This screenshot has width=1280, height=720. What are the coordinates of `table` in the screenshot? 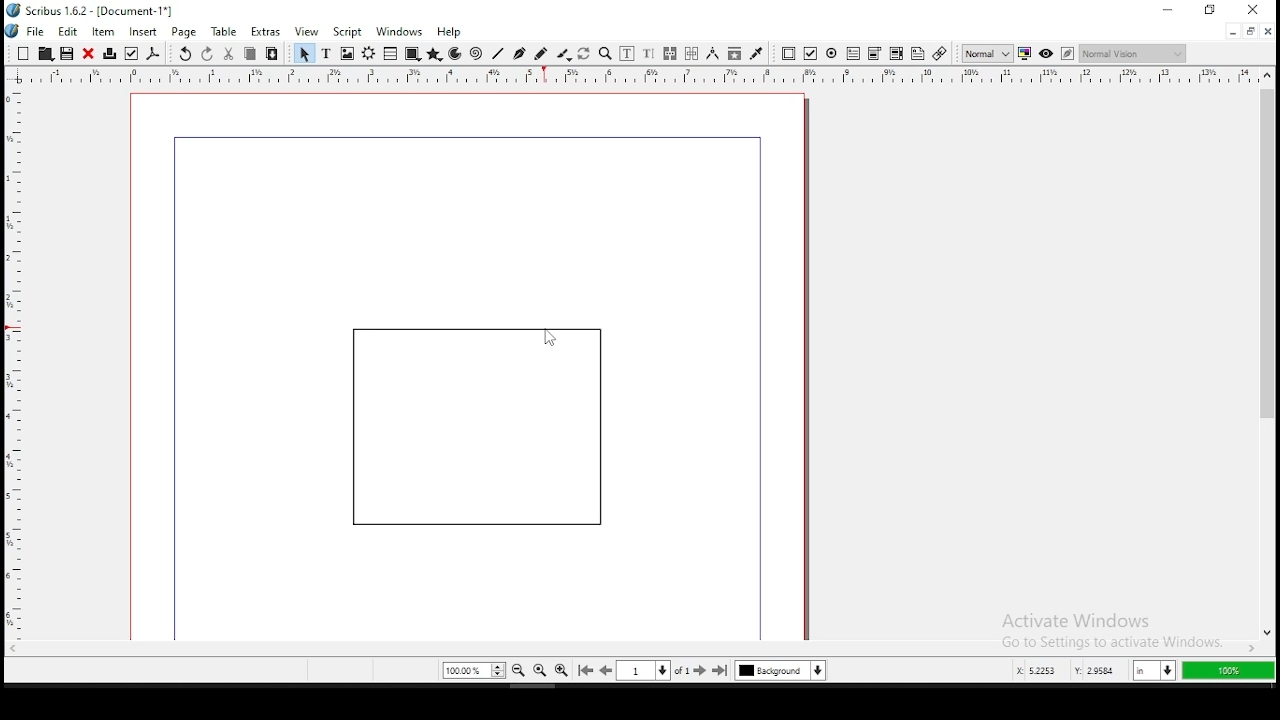 It's located at (225, 32).